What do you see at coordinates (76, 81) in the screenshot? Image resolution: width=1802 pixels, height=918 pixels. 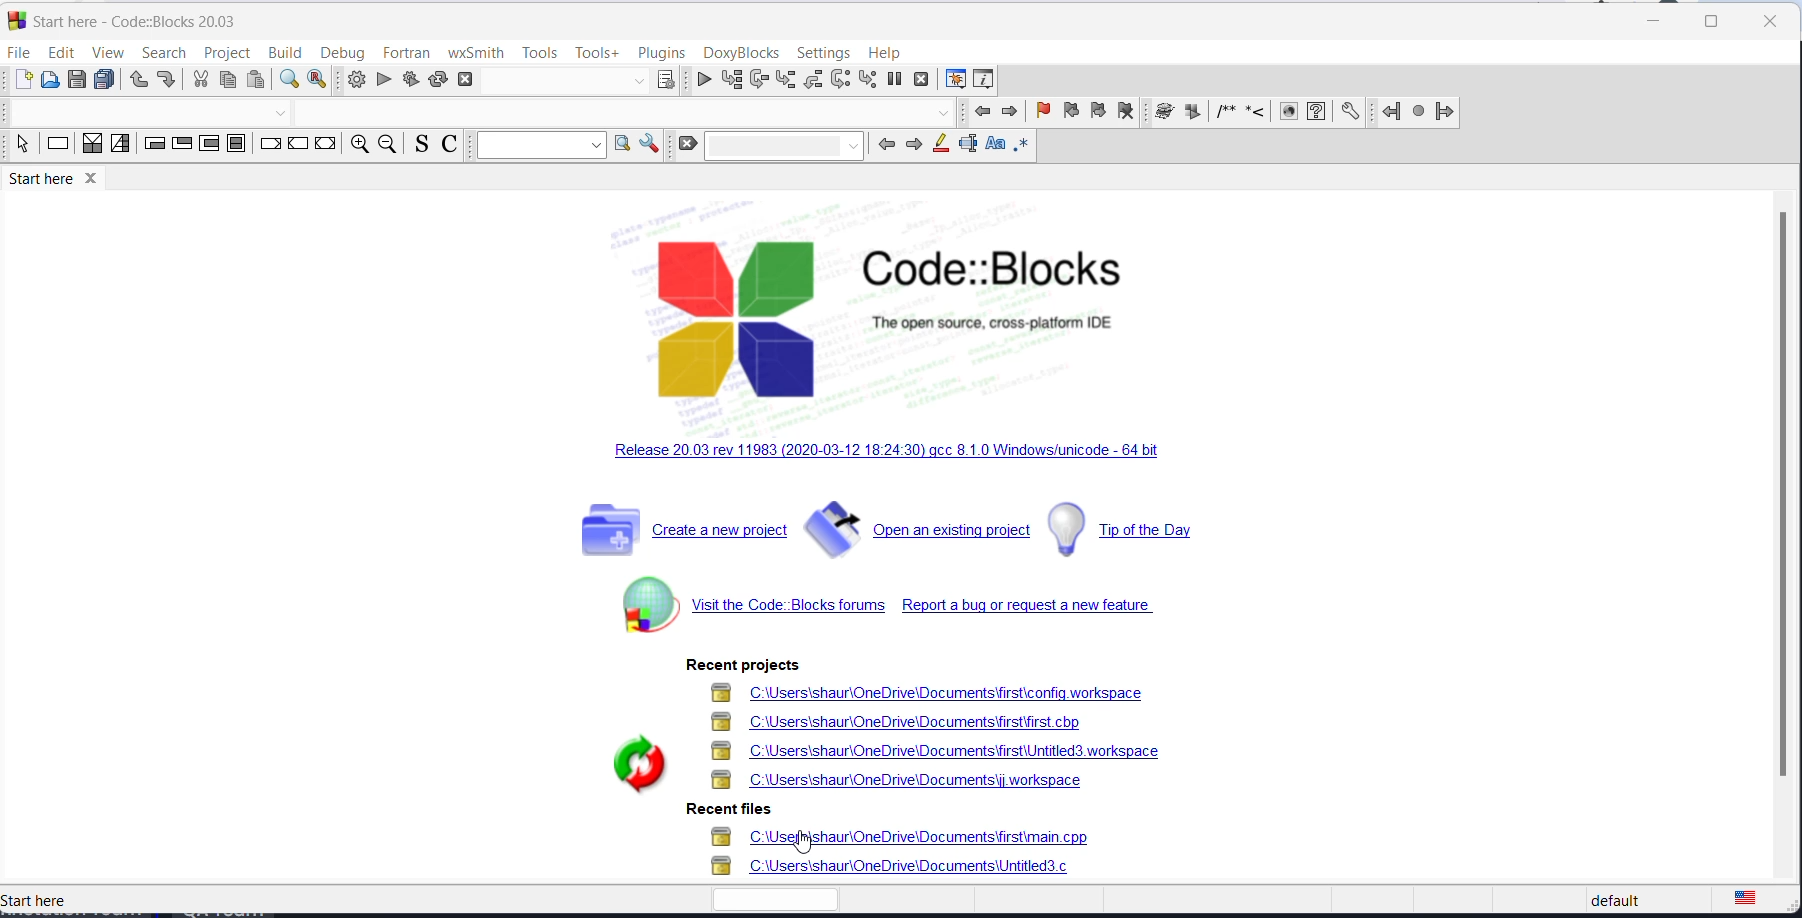 I see `SAVE` at bounding box center [76, 81].